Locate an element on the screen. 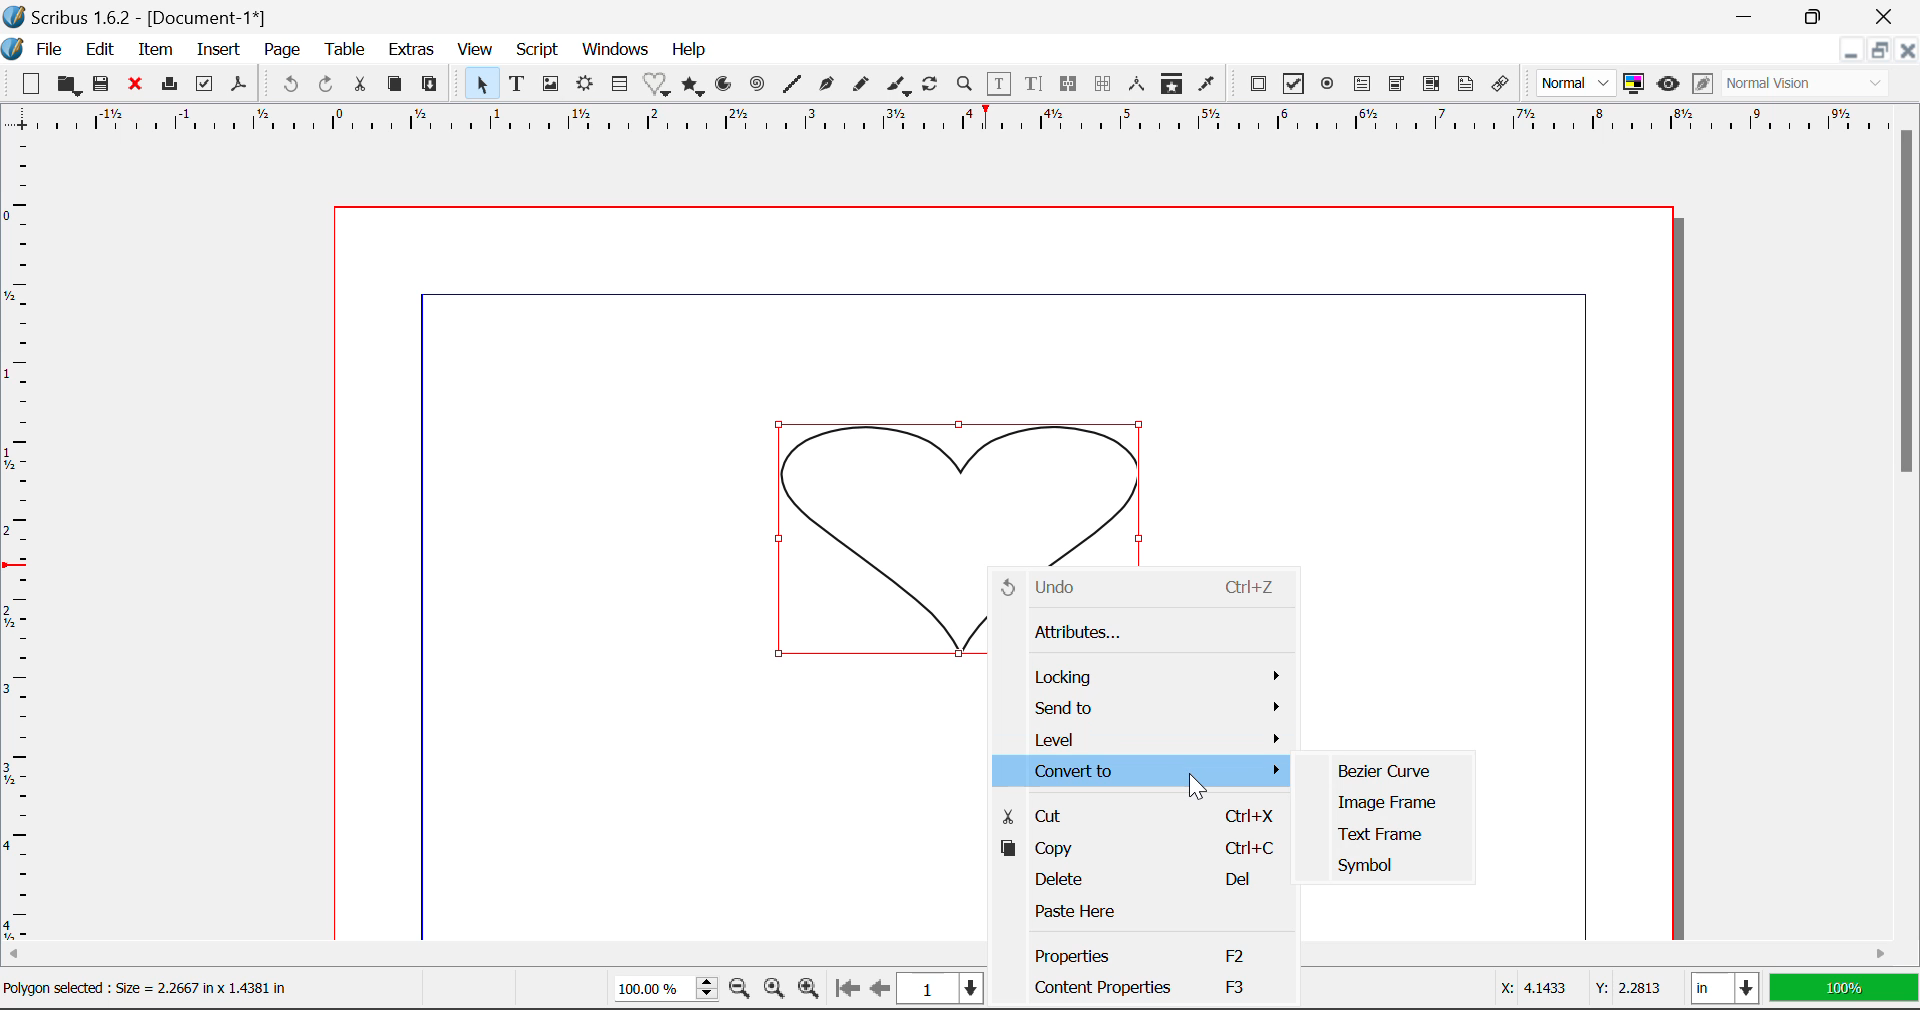  Close is located at coordinates (1908, 53).